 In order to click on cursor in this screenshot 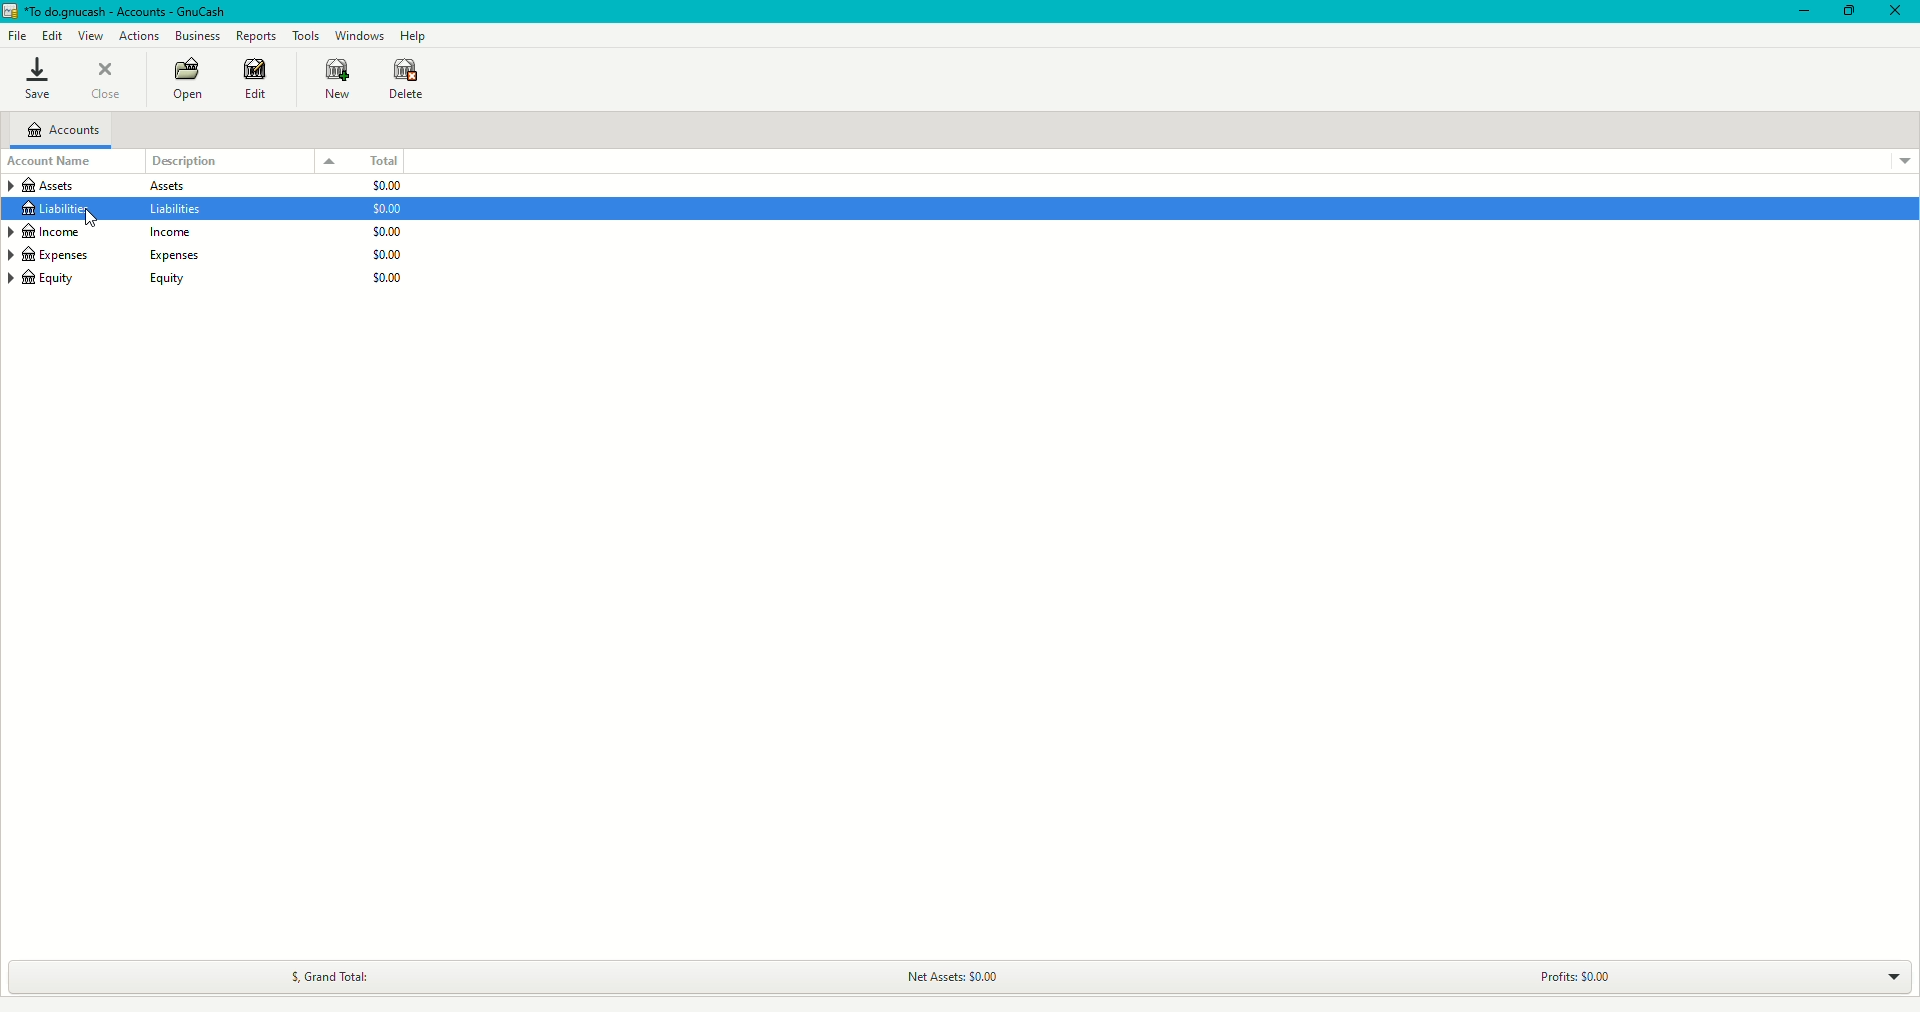, I will do `click(91, 218)`.